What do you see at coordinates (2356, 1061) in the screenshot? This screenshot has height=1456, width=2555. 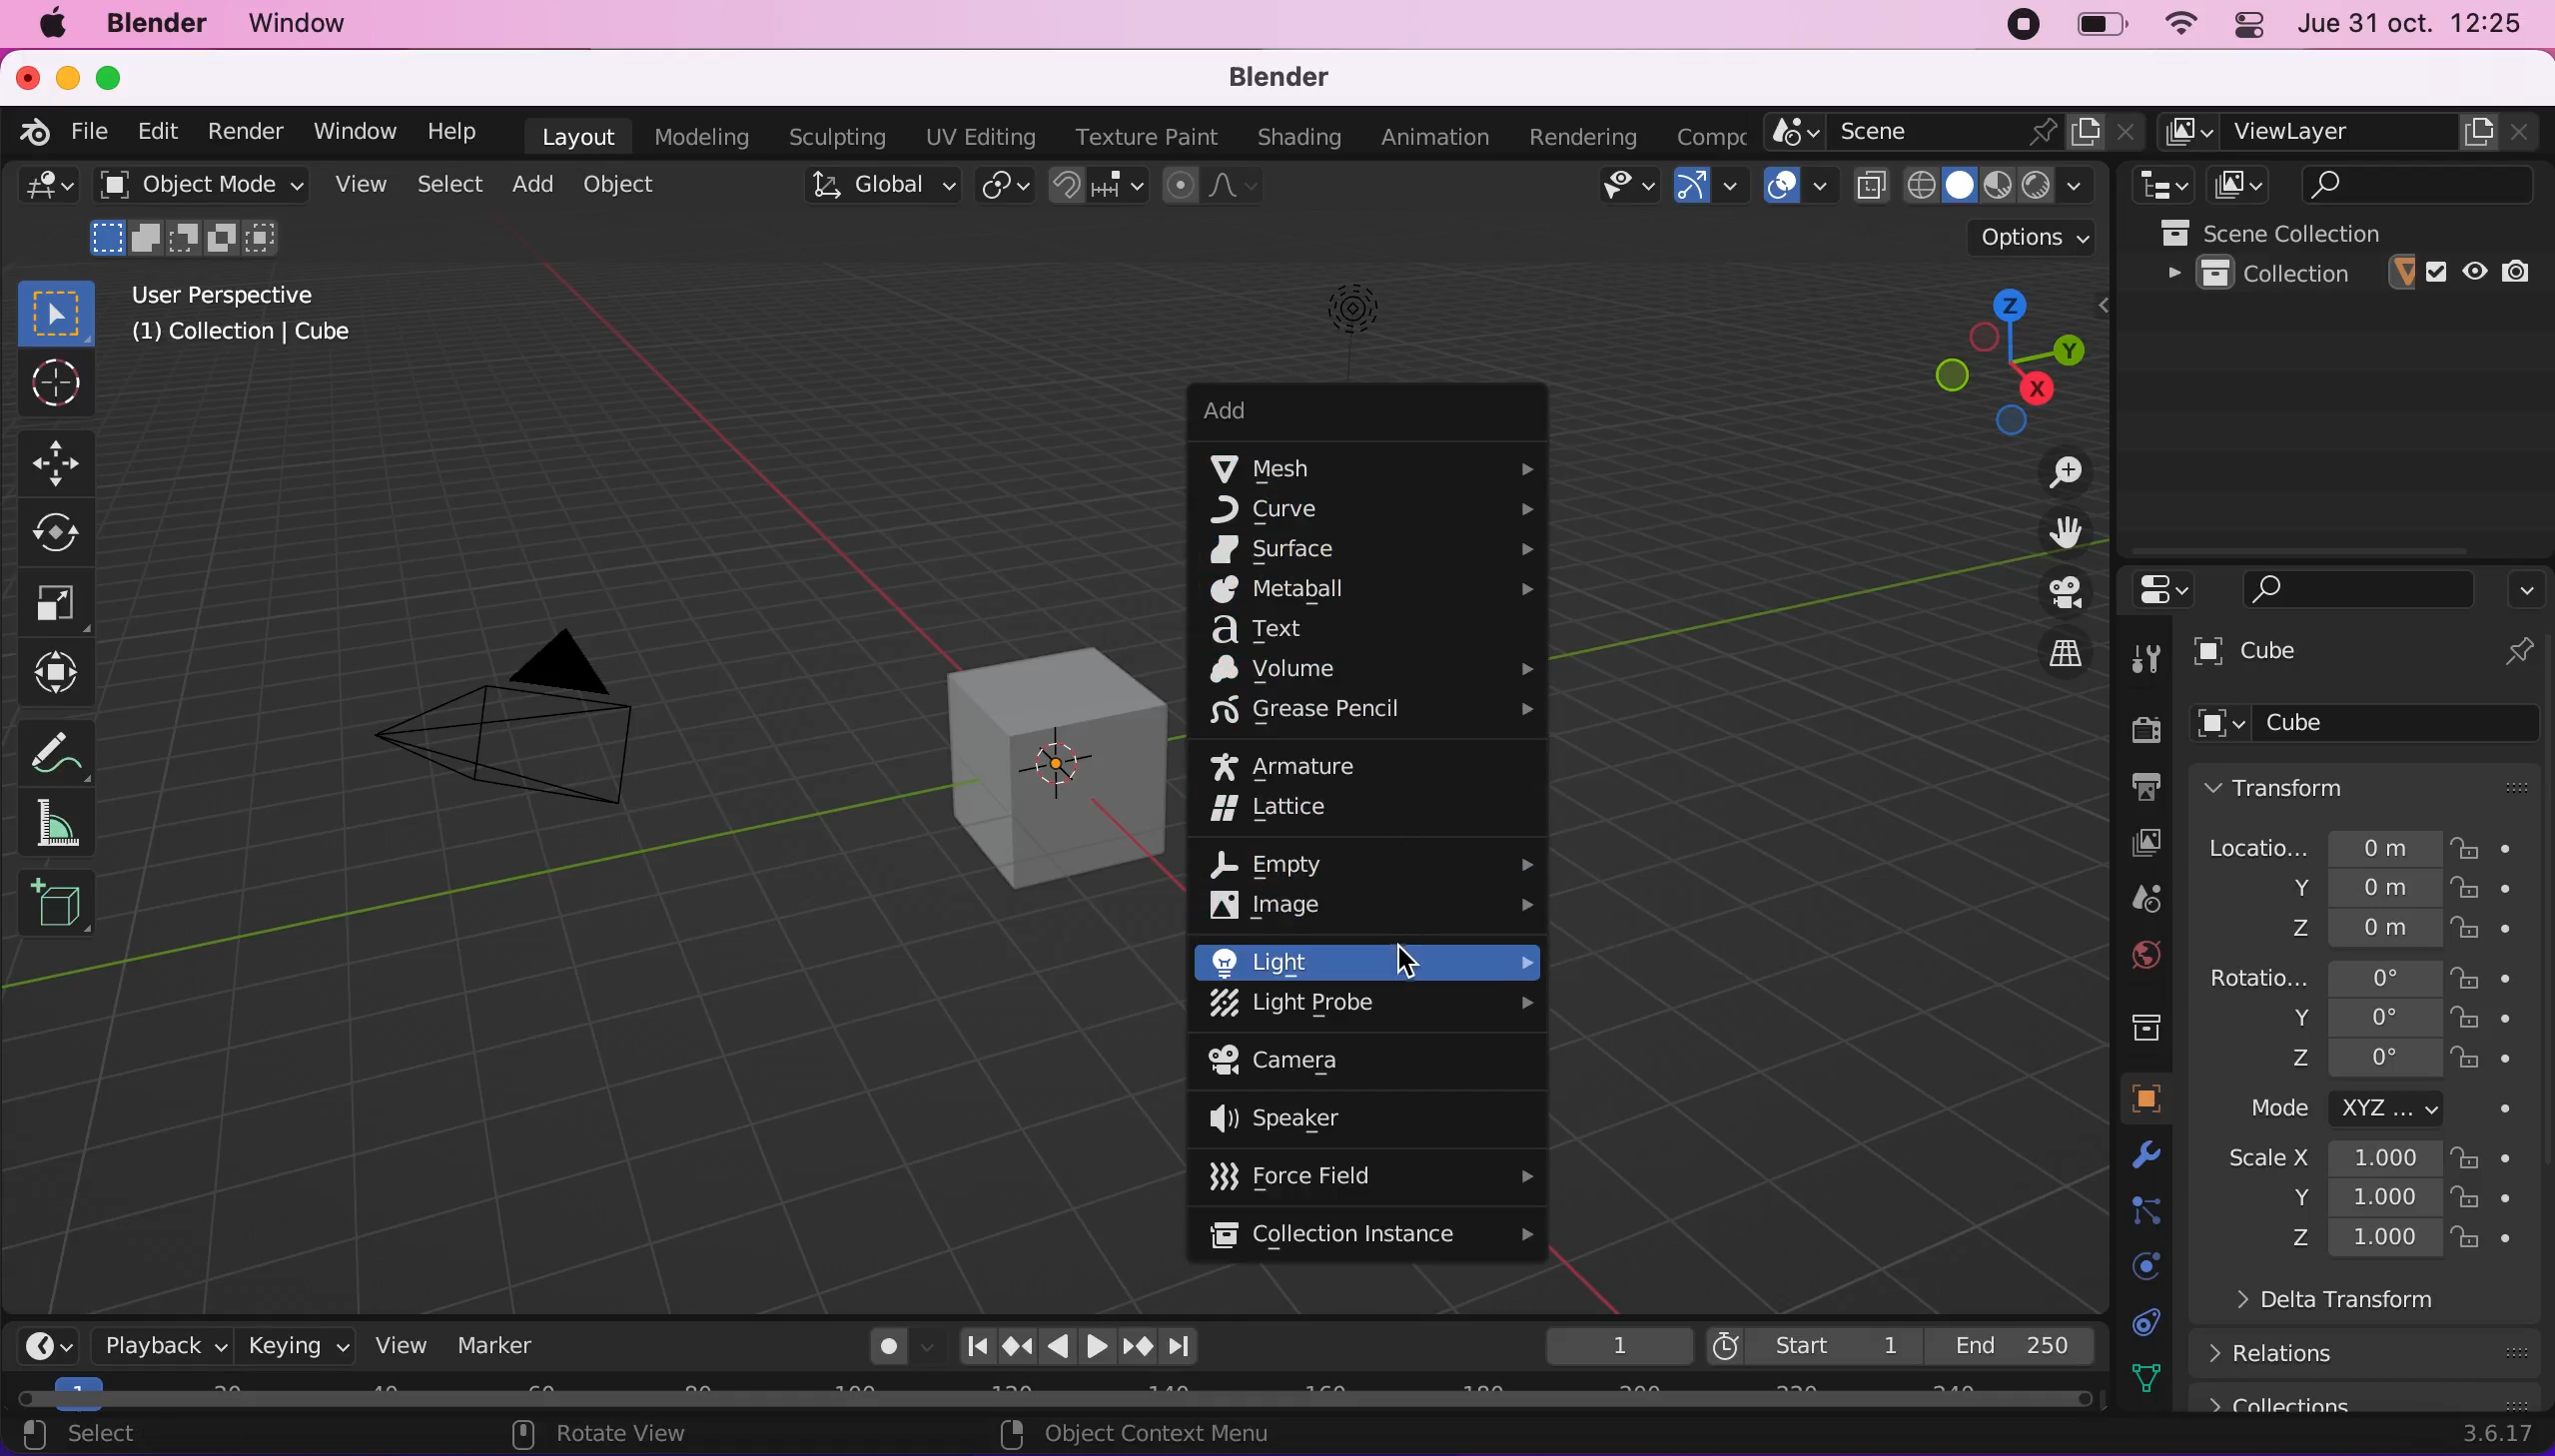 I see `z 0` at bounding box center [2356, 1061].